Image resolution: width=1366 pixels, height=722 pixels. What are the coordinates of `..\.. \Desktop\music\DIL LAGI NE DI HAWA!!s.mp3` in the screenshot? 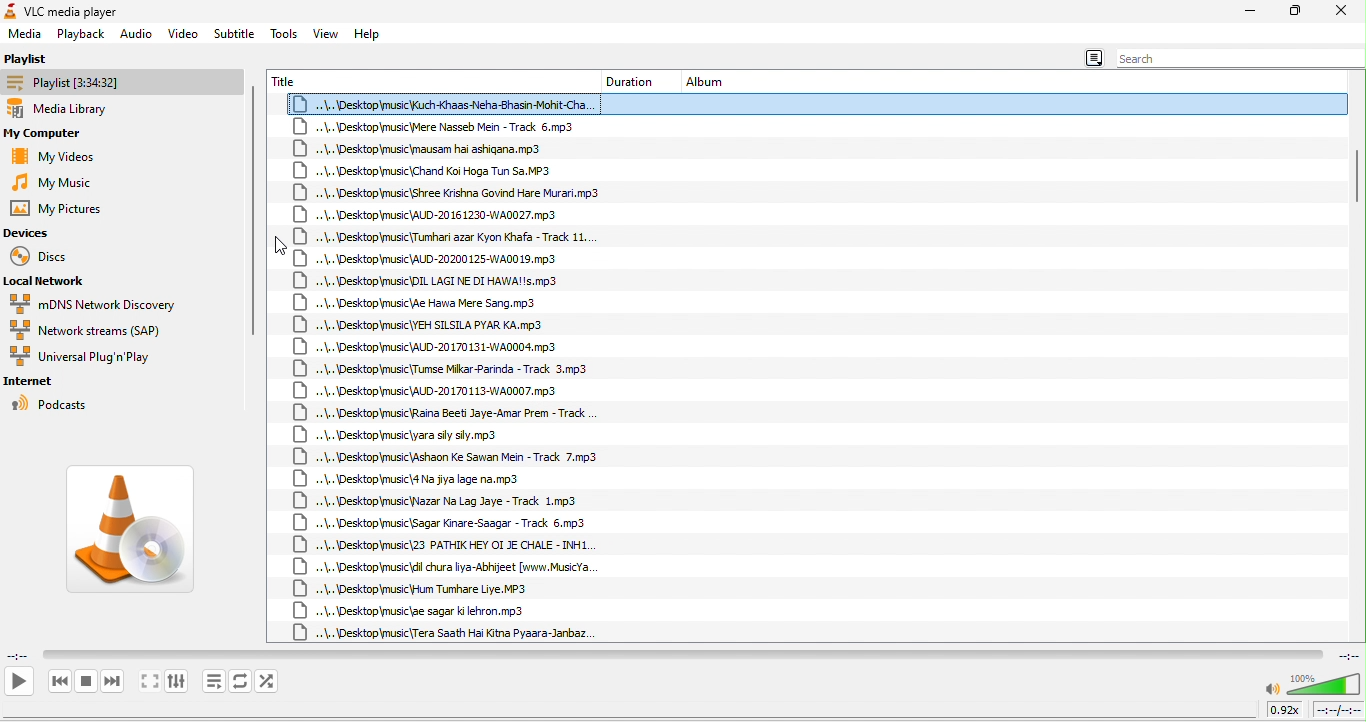 It's located at (437, 280).